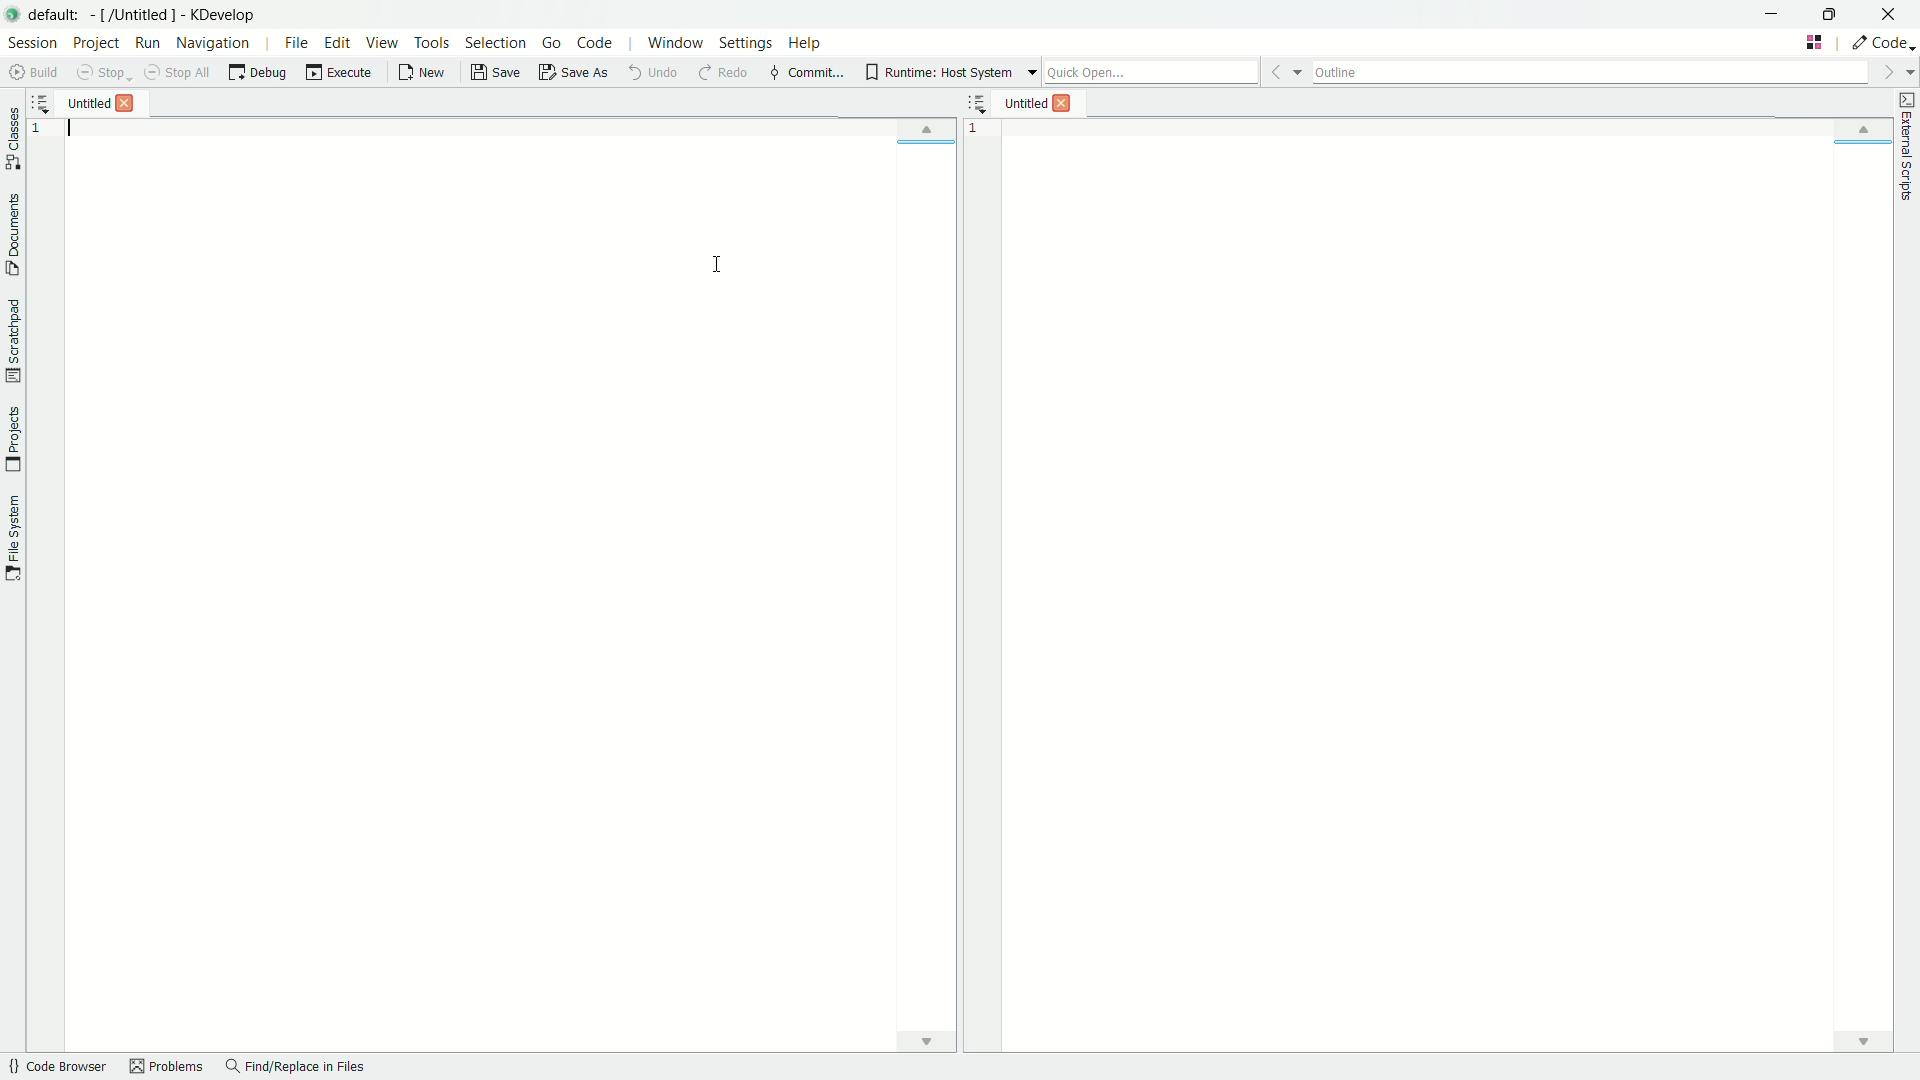  What do you see at coordinates (12, 14) in the screenshot?
I see `app icon` at bounding box center [12, 14].